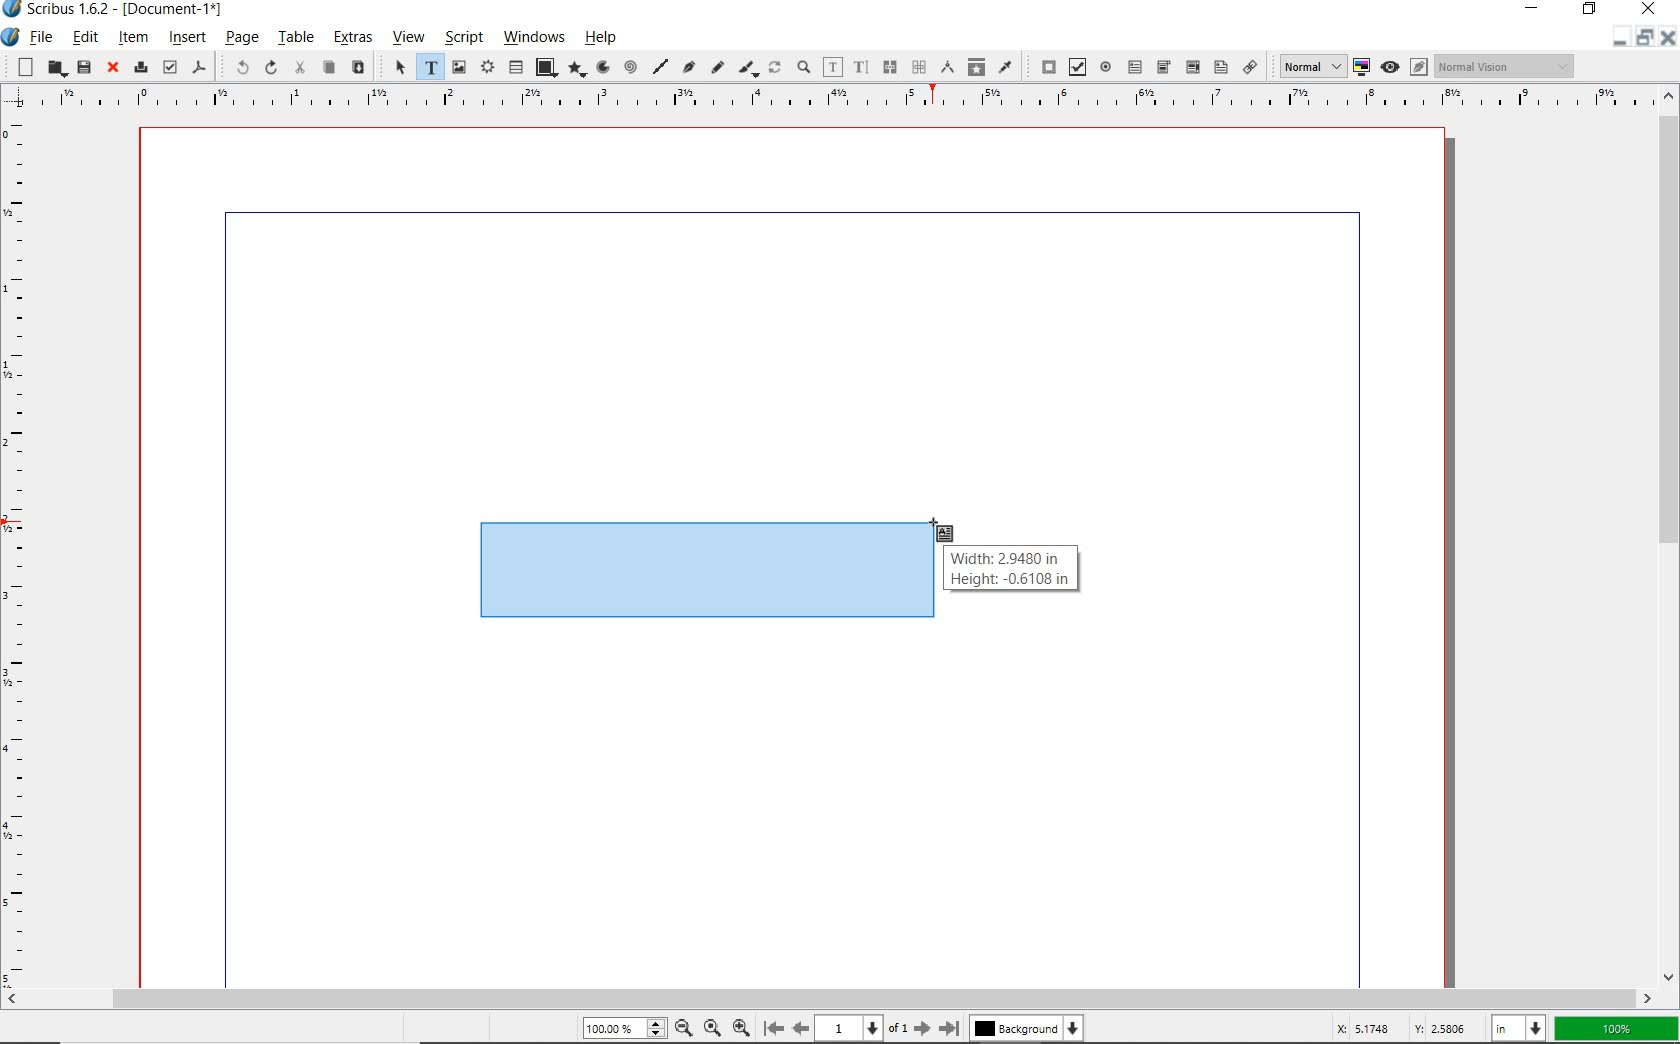  I want to click on Zoom to 100%, so click(710, 1027).